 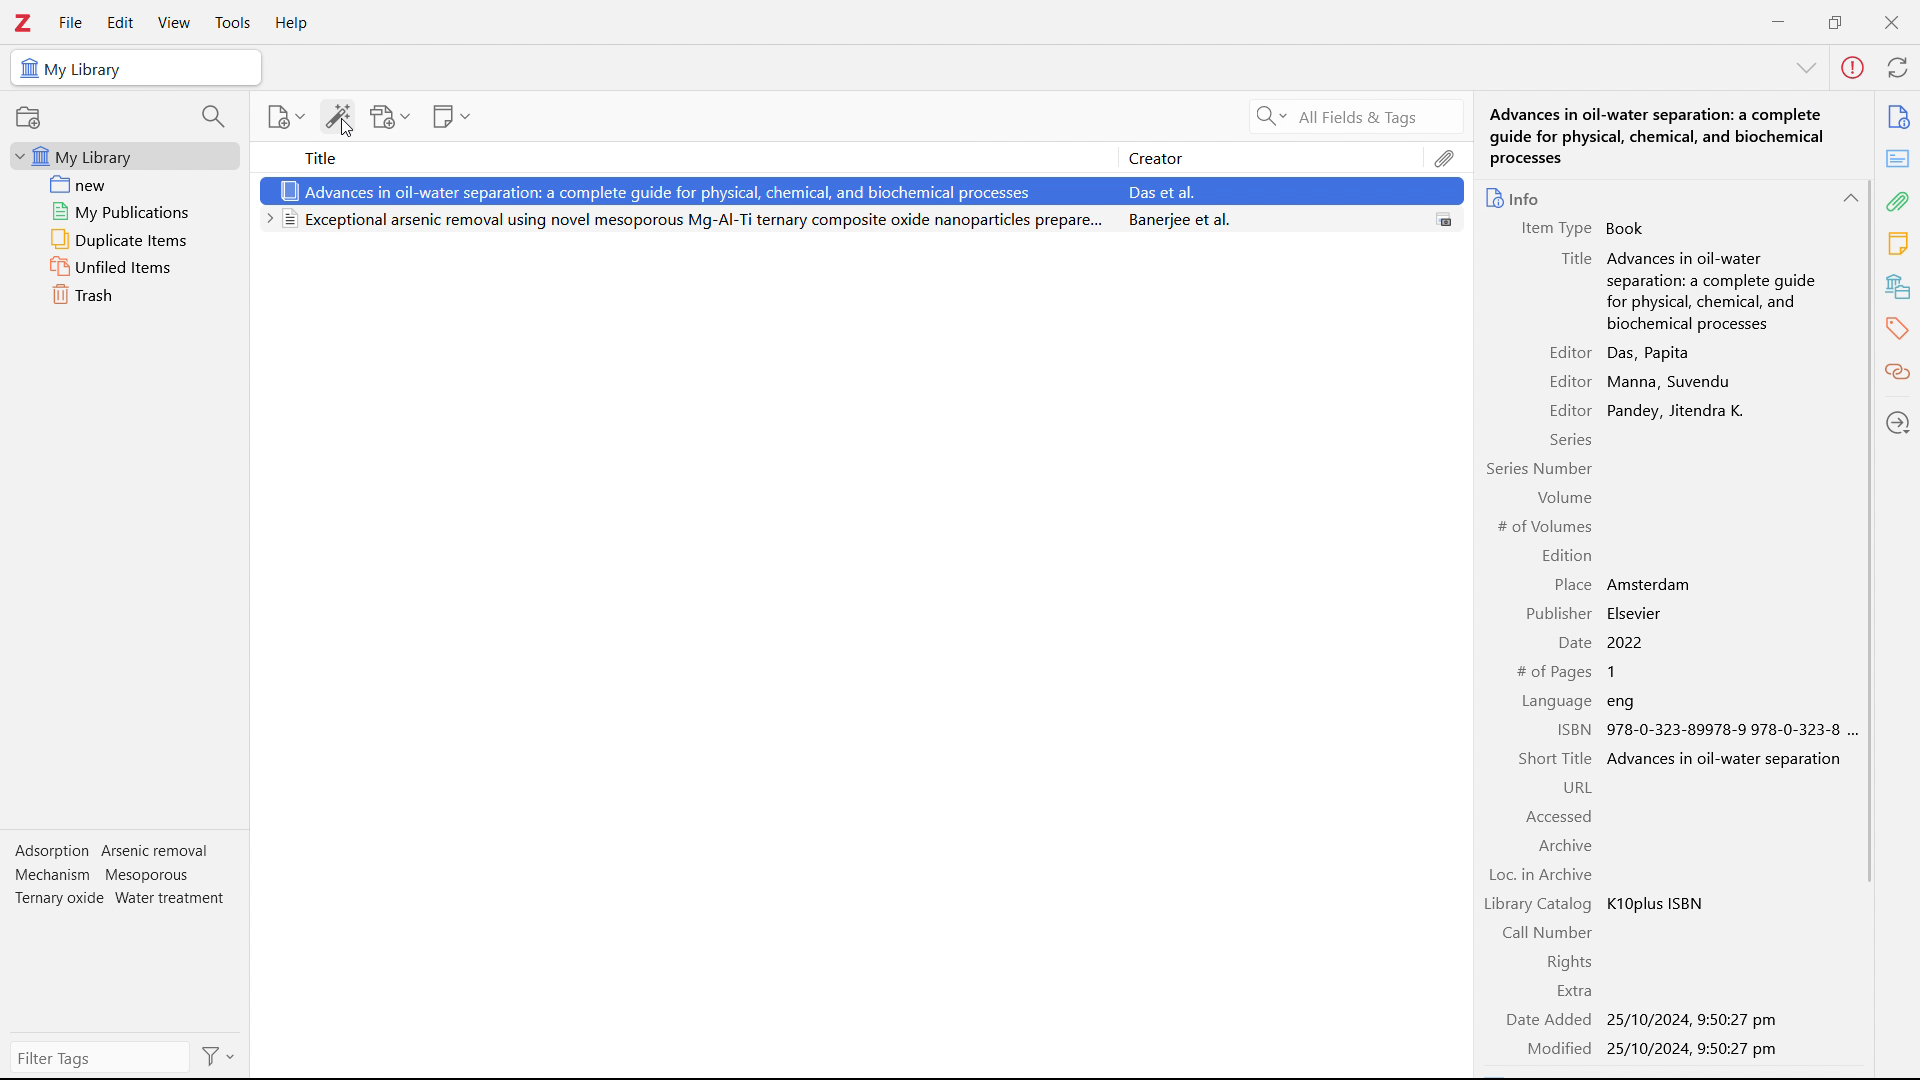 I want to click on tools, so click(x=231, y=23).